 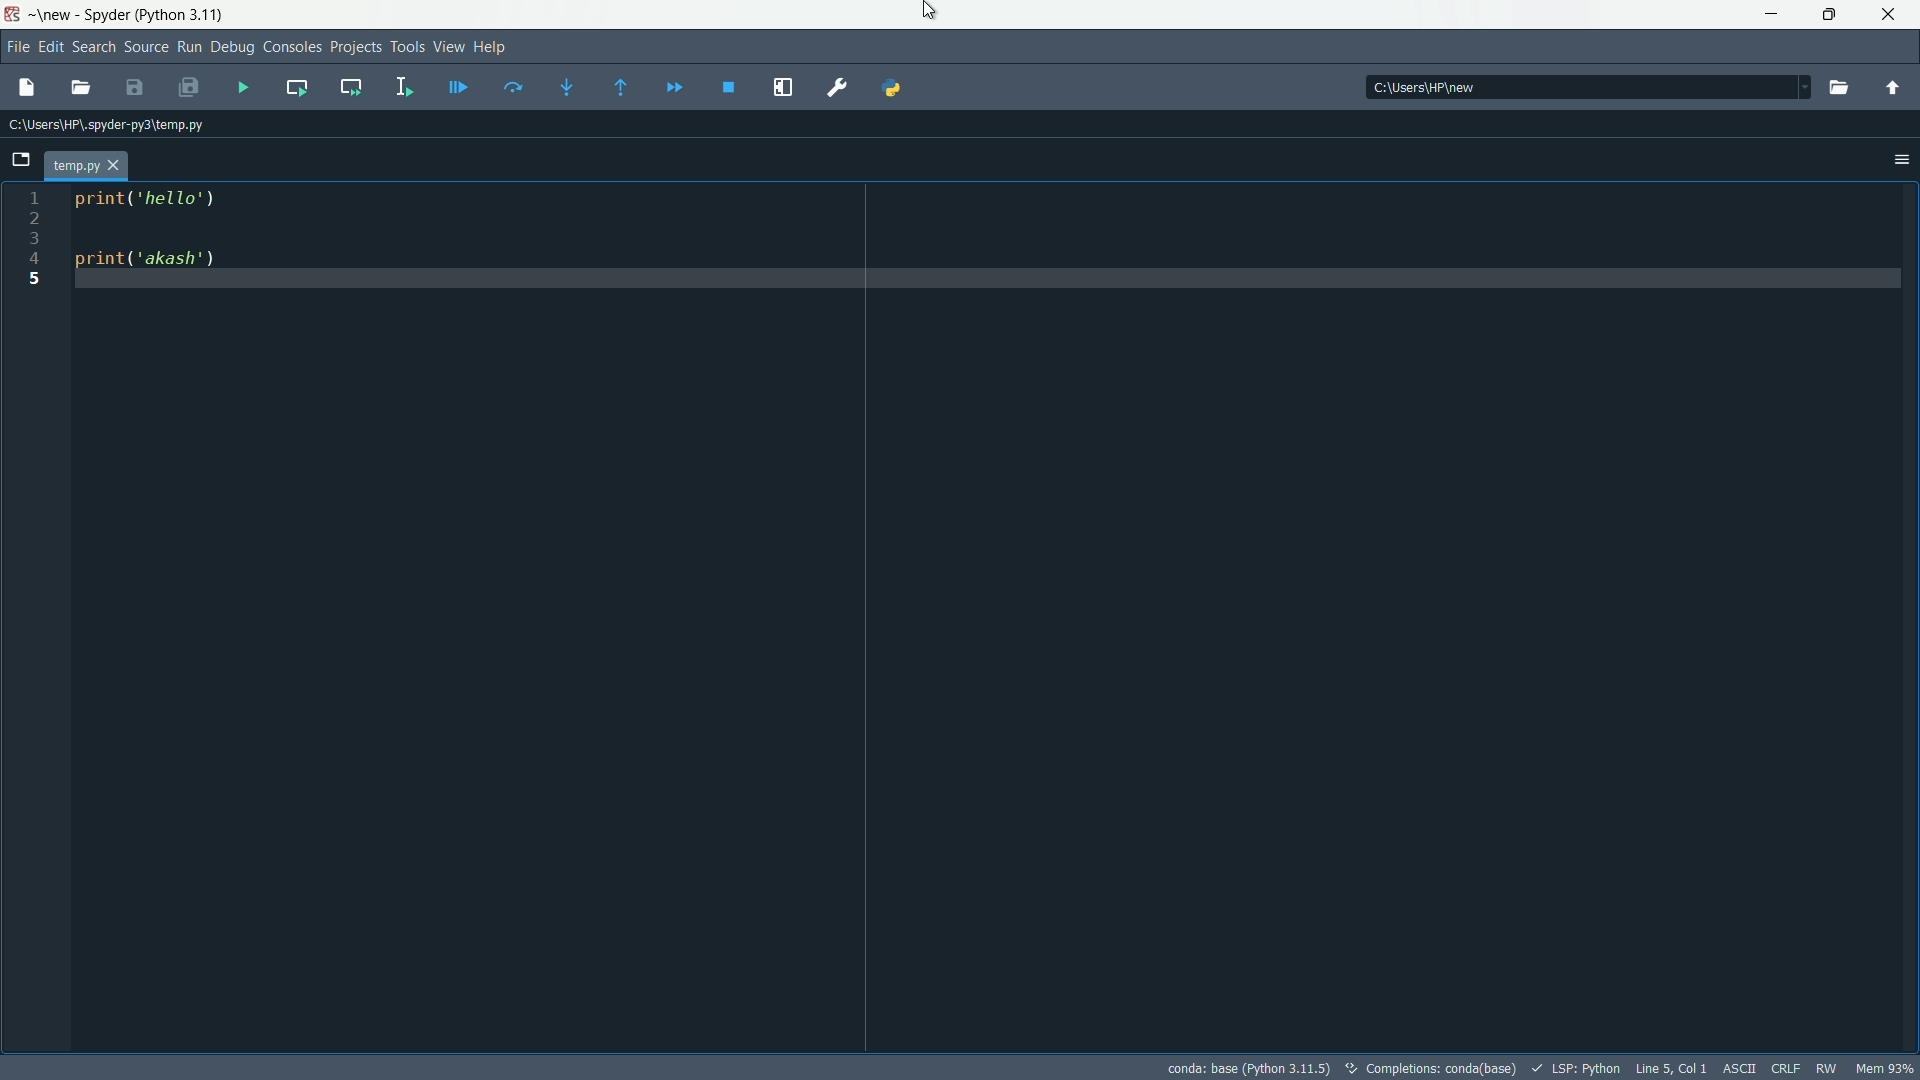 I want to click on view menu, so click(x=448, y=48).